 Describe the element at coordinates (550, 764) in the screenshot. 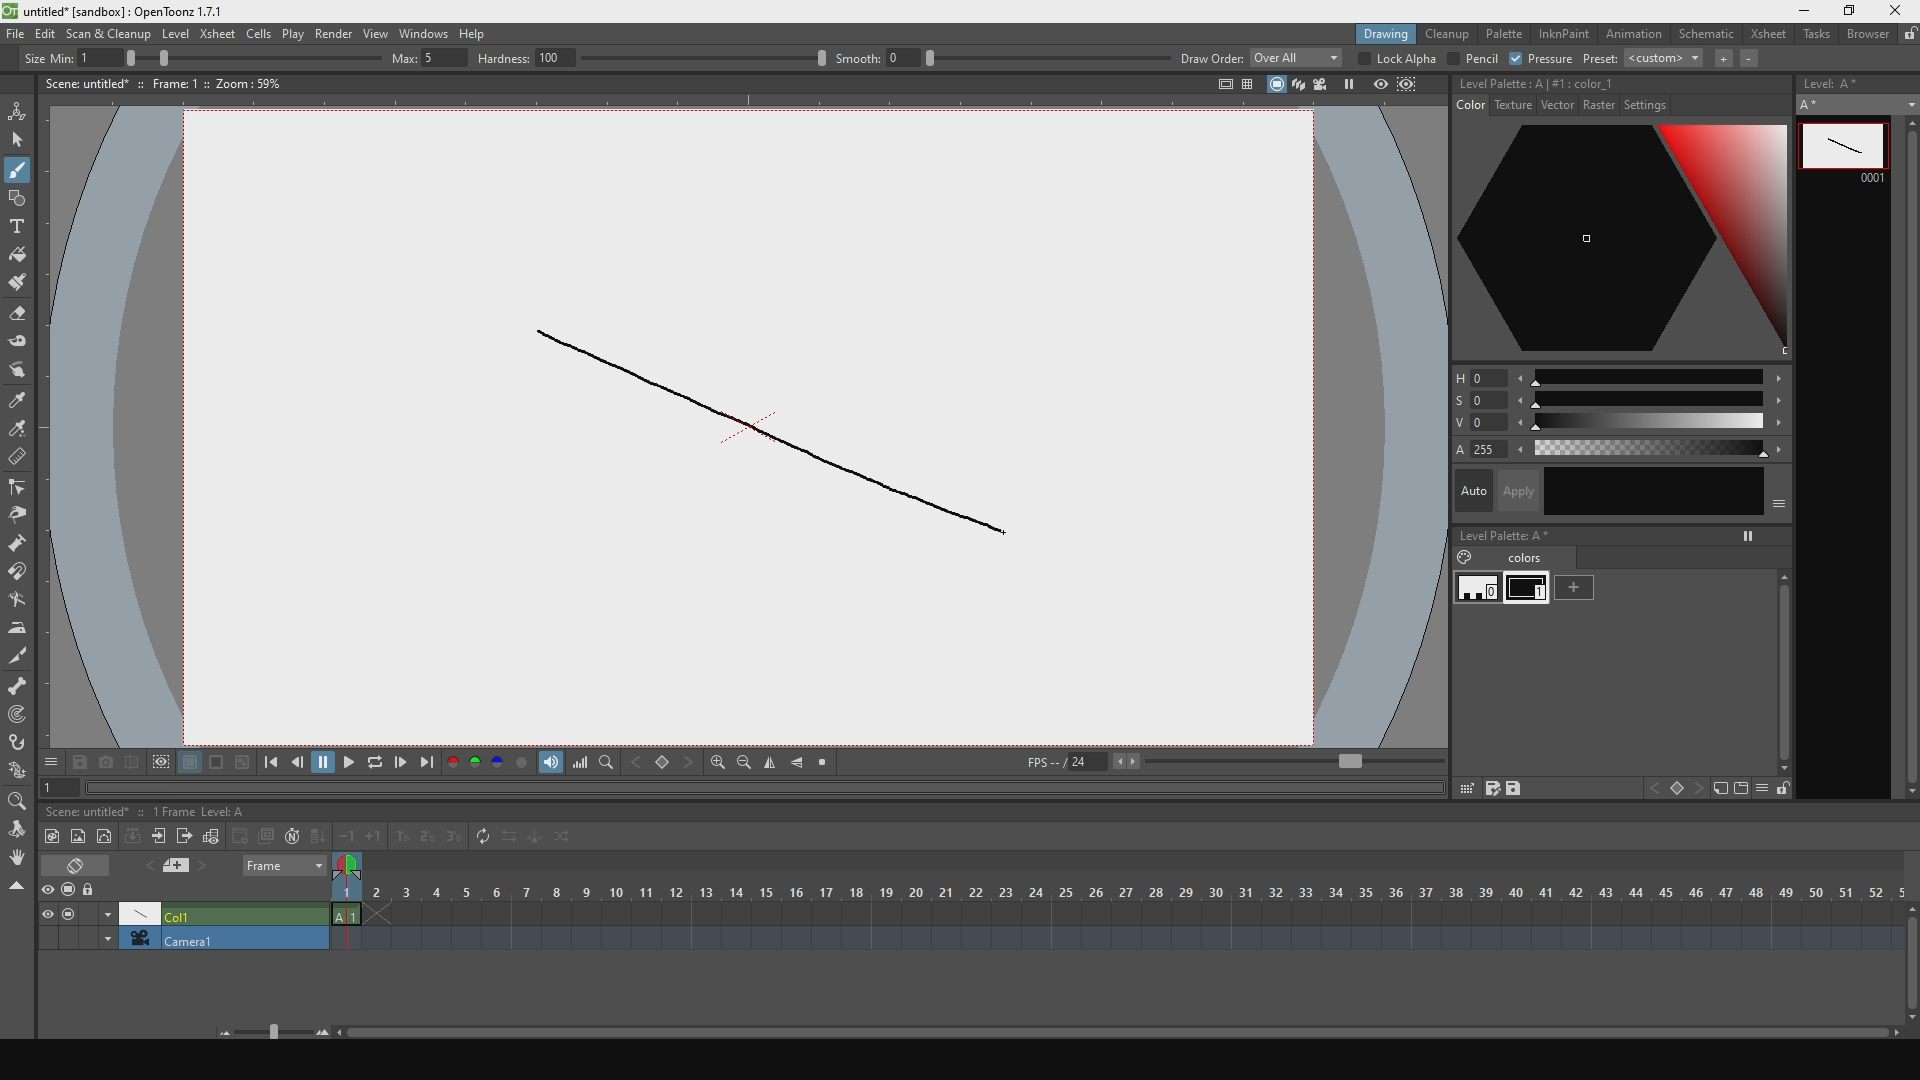

I see `show volume` at that location.